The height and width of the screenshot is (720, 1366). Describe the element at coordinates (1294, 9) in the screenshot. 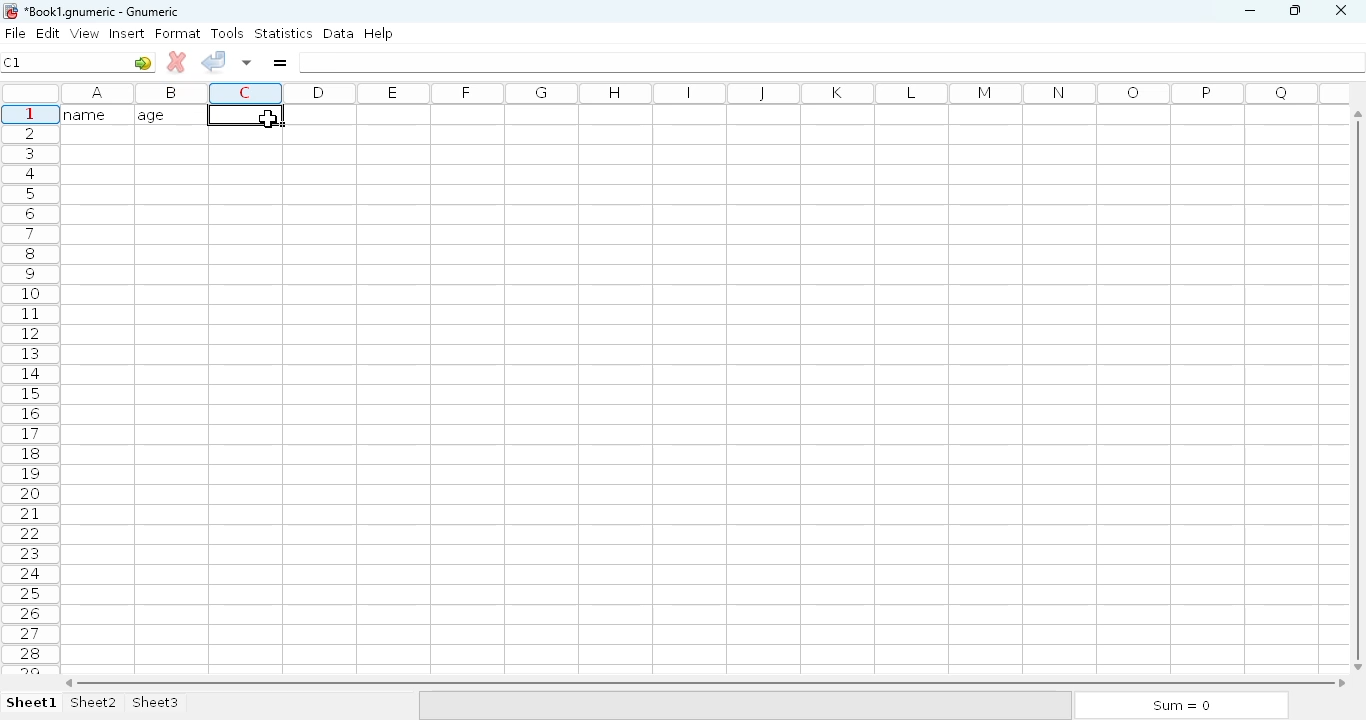

I see `maximize` at that location.